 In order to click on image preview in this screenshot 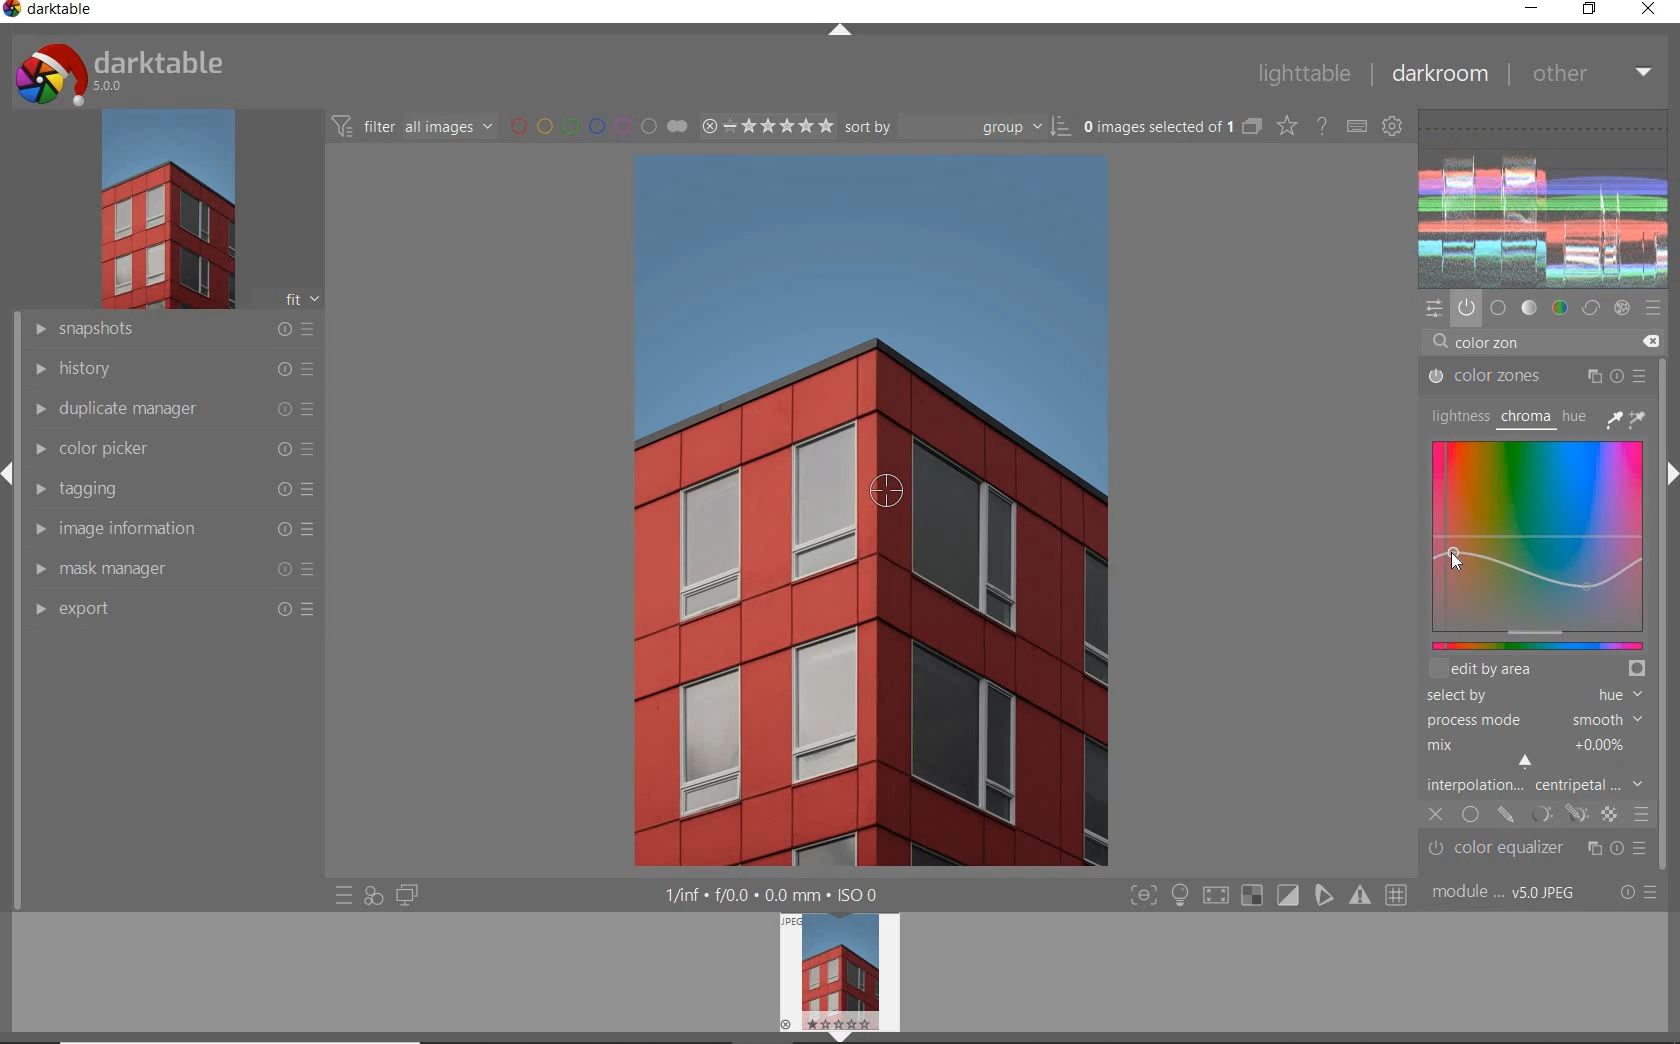, I will do `click(841, 966)`.